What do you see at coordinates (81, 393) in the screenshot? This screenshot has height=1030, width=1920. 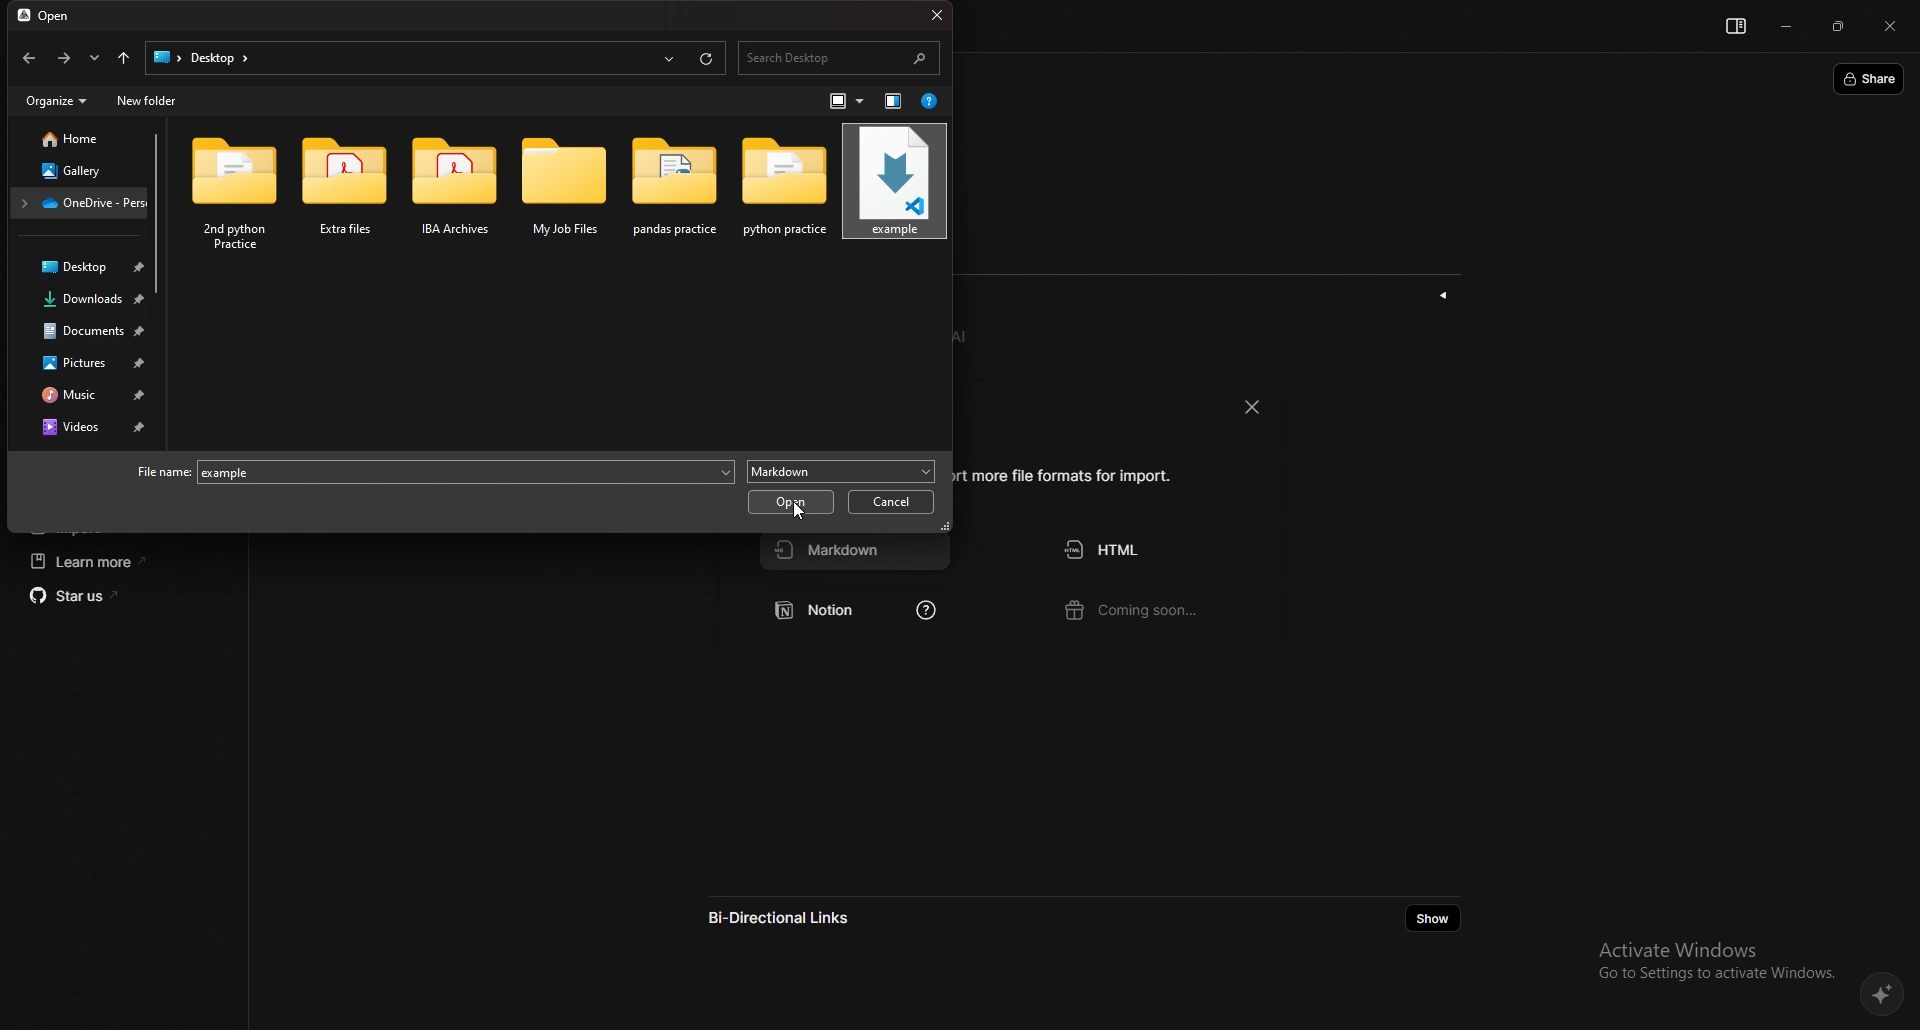 I see `music` at bounding box center [81, 393].